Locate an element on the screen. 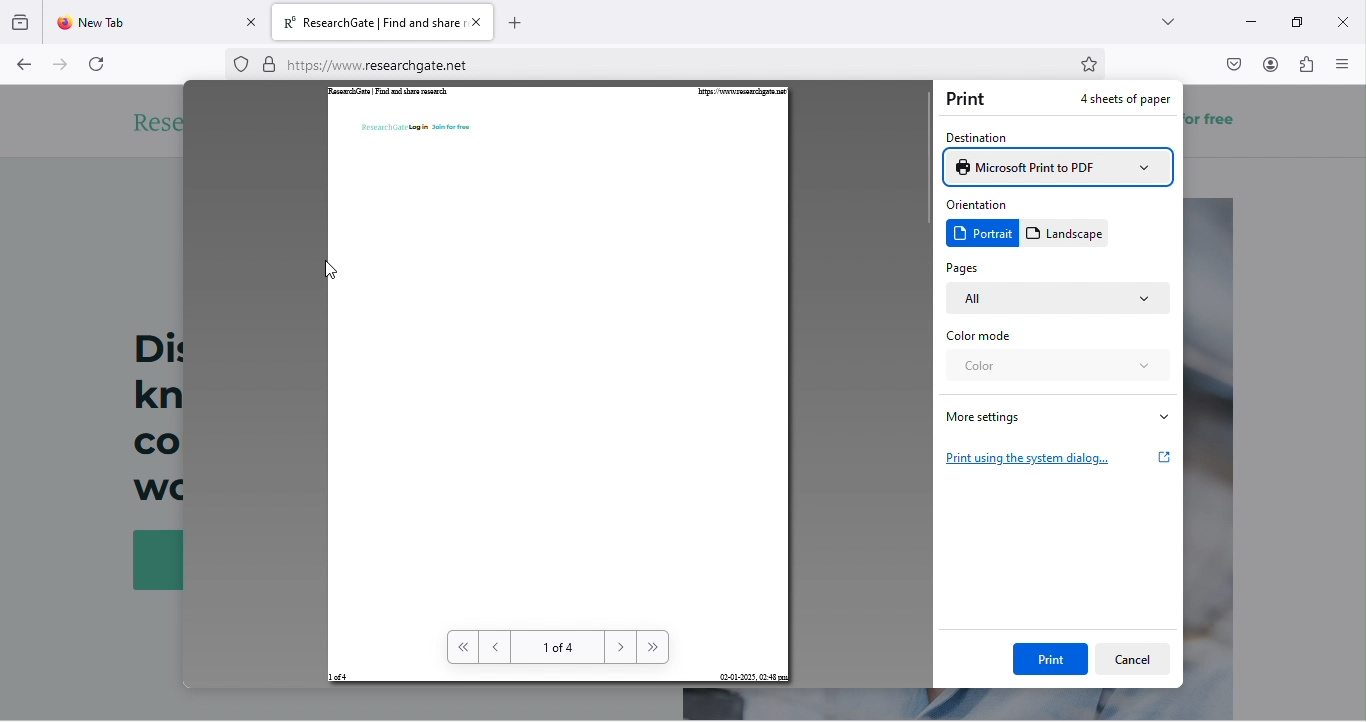 Image resolution: width=1366 pixels, height=722 pixels. 1 of 4 is located at coordinates (351, 676).